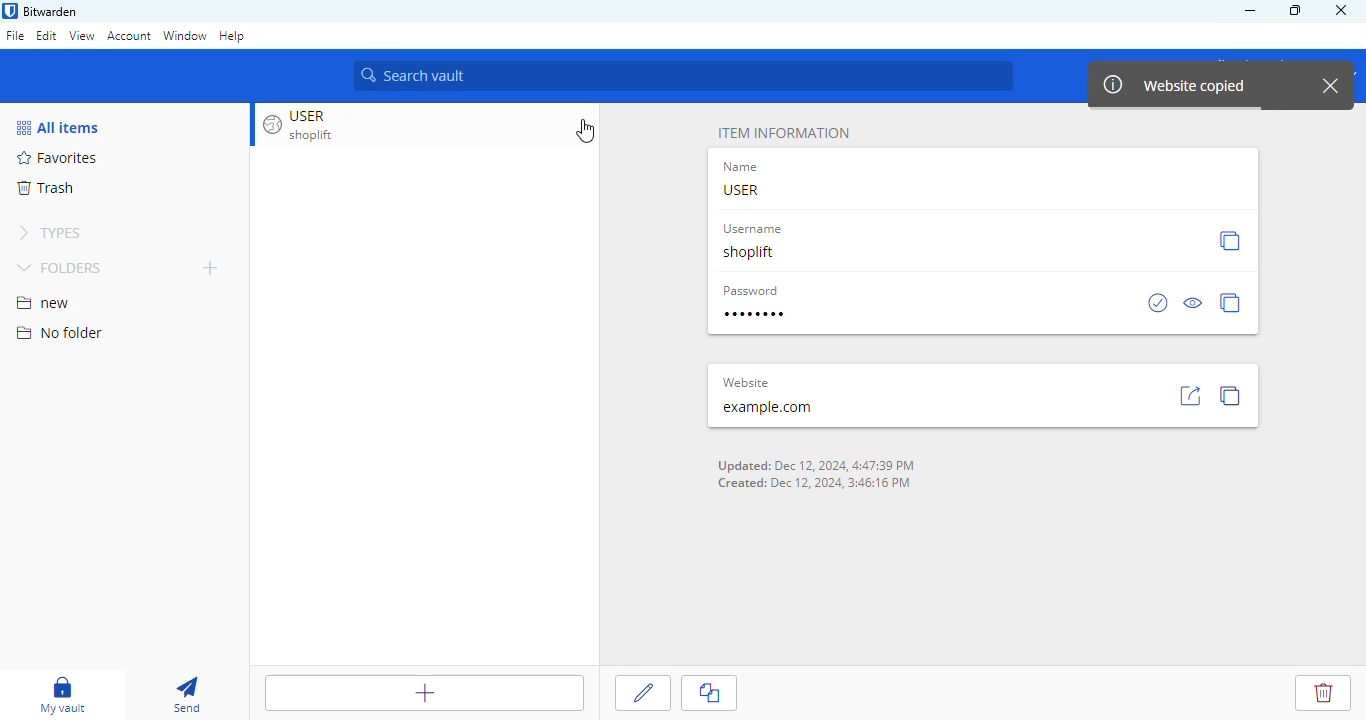  Describe the element at coordinates (1230, 302) in the screenshot. I see `copy password` at that location.